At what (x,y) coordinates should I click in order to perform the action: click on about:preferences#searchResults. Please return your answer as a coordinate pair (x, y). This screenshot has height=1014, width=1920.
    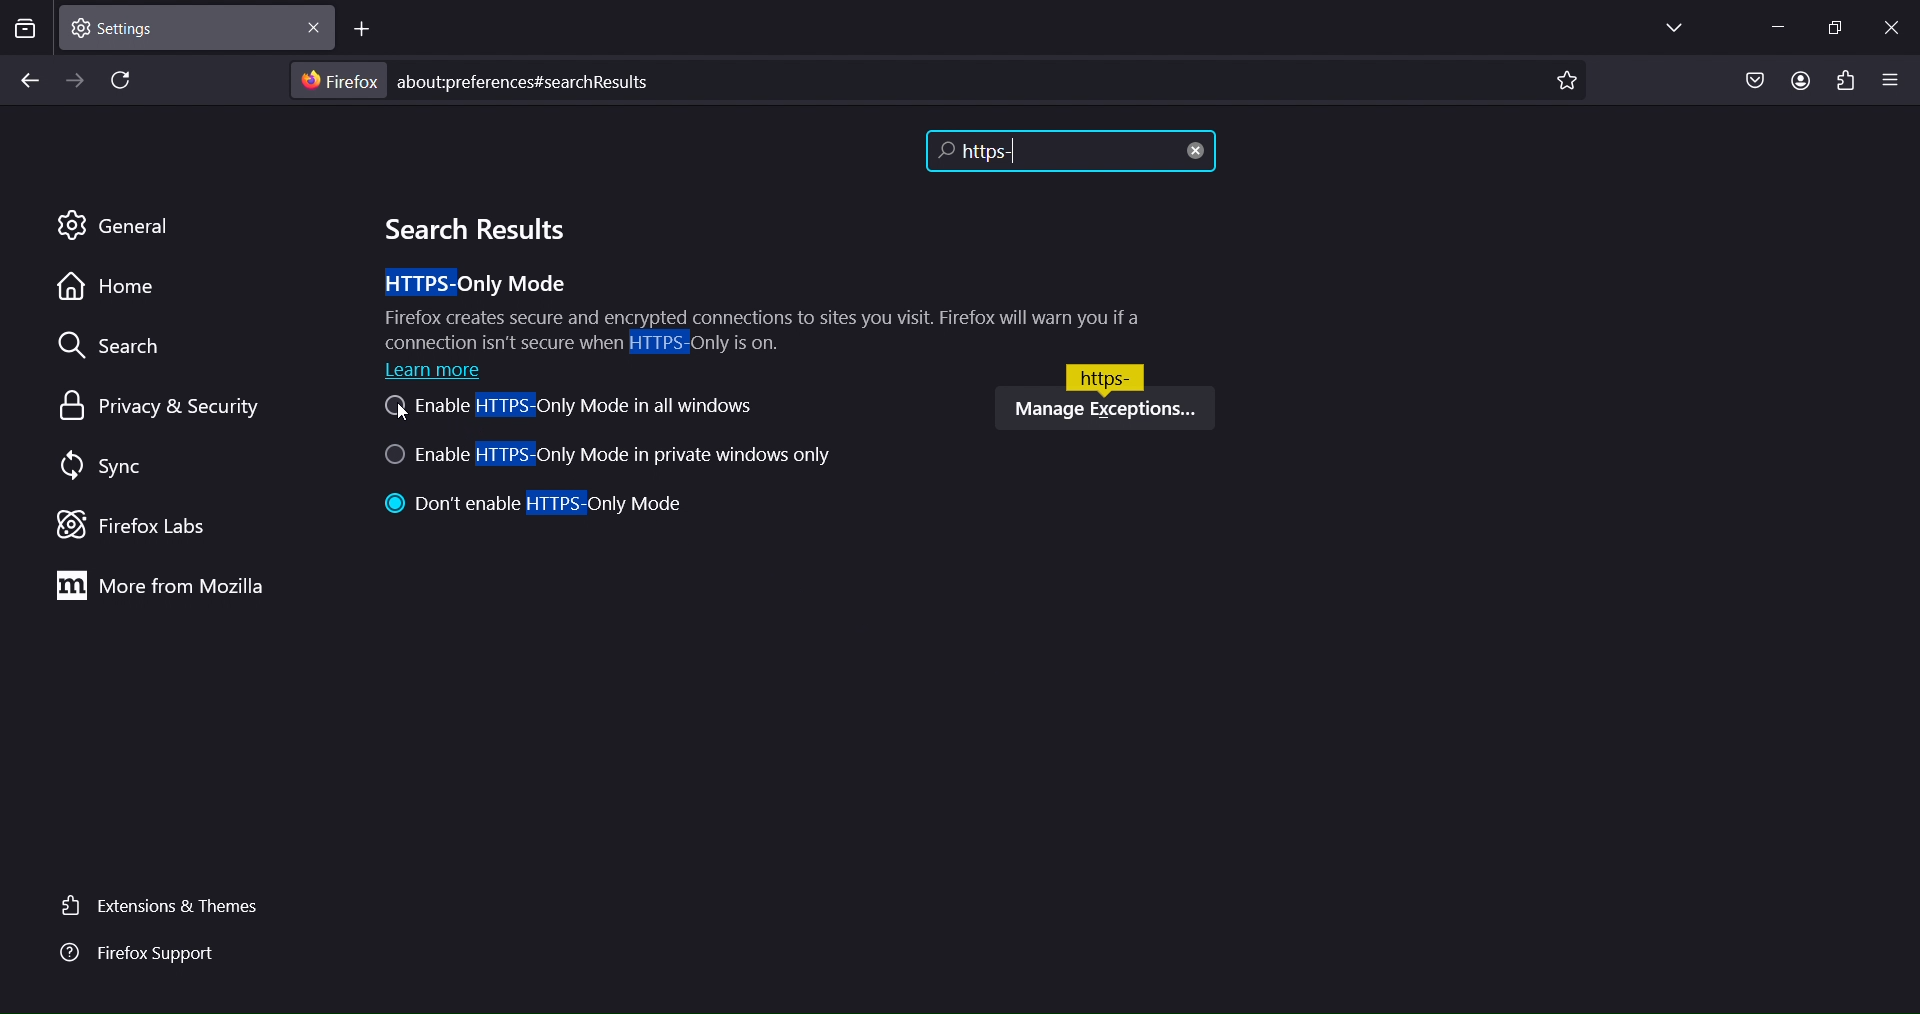
    Looking at the image, I should click on (544, 78).